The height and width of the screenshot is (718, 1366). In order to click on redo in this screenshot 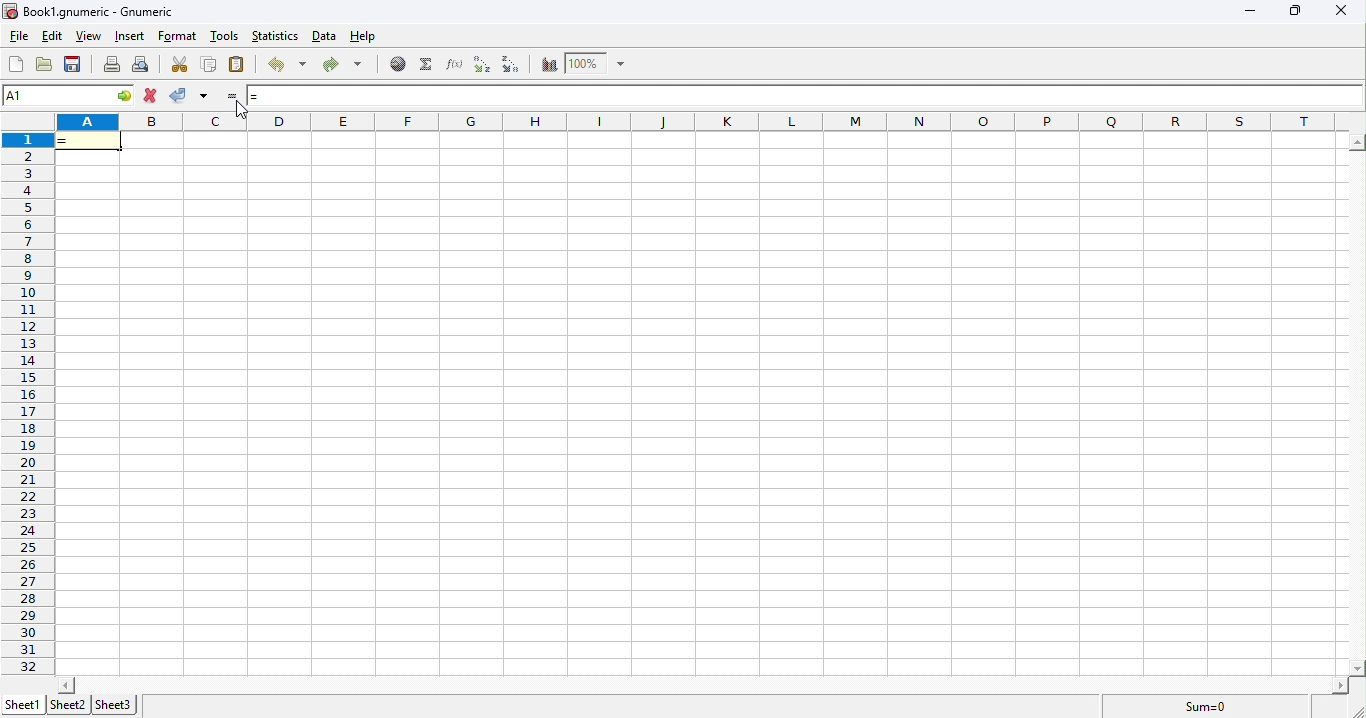, I will do `click(346, 66)`.